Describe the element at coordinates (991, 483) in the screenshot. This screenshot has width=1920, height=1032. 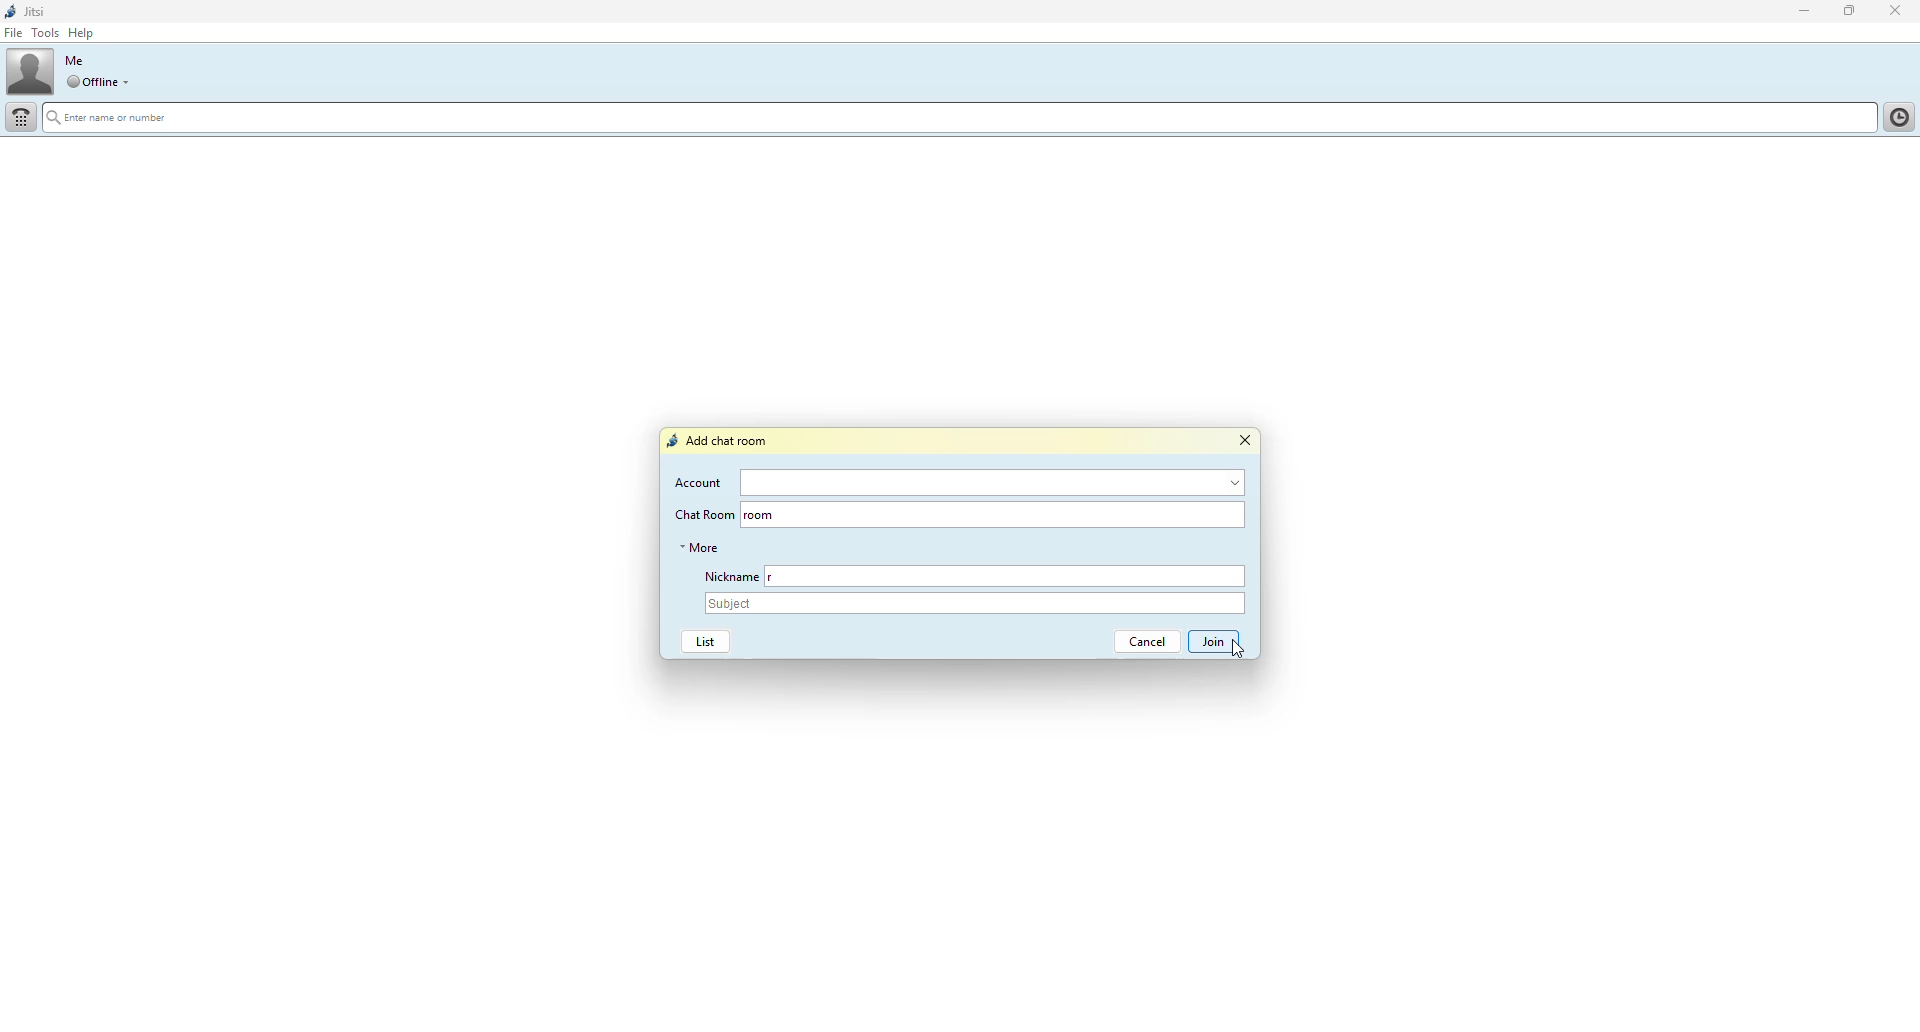
I see `account` at that location.